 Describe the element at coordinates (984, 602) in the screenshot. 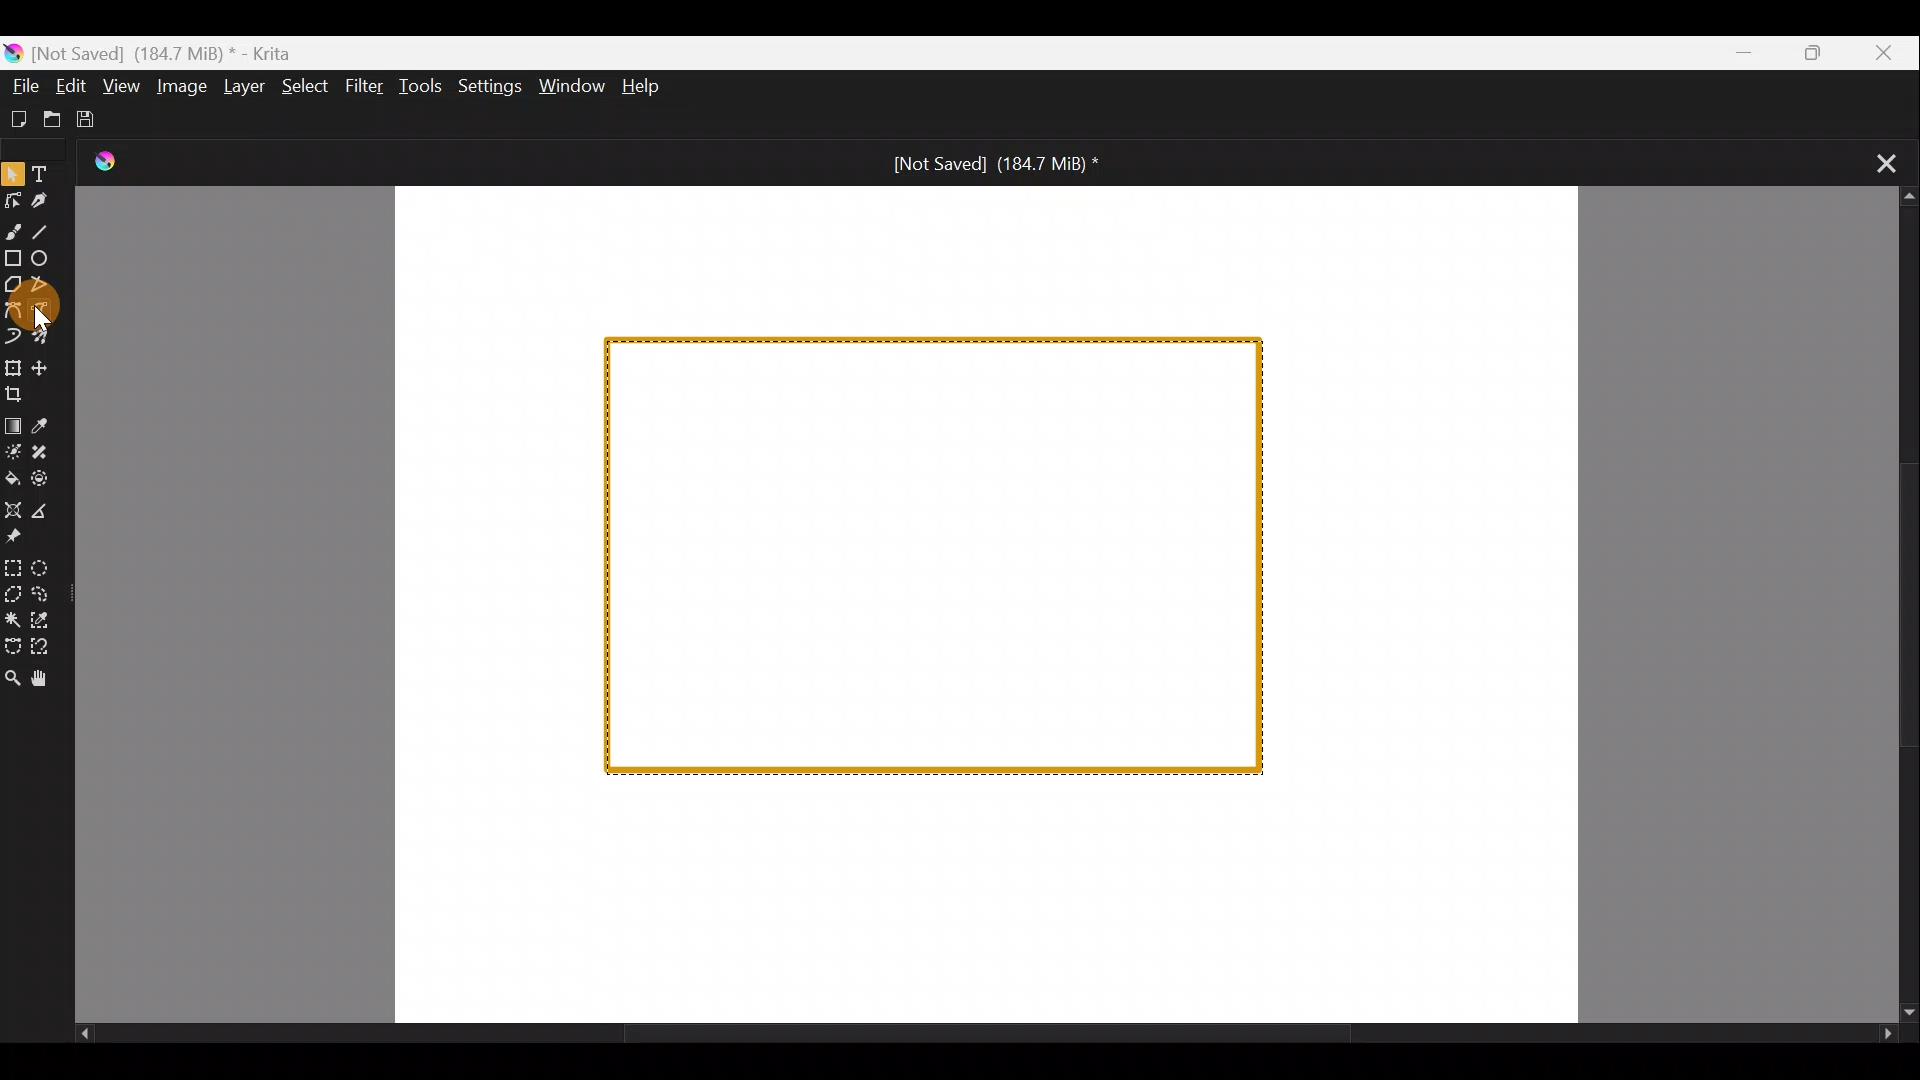

I see `Canvas` at that location.